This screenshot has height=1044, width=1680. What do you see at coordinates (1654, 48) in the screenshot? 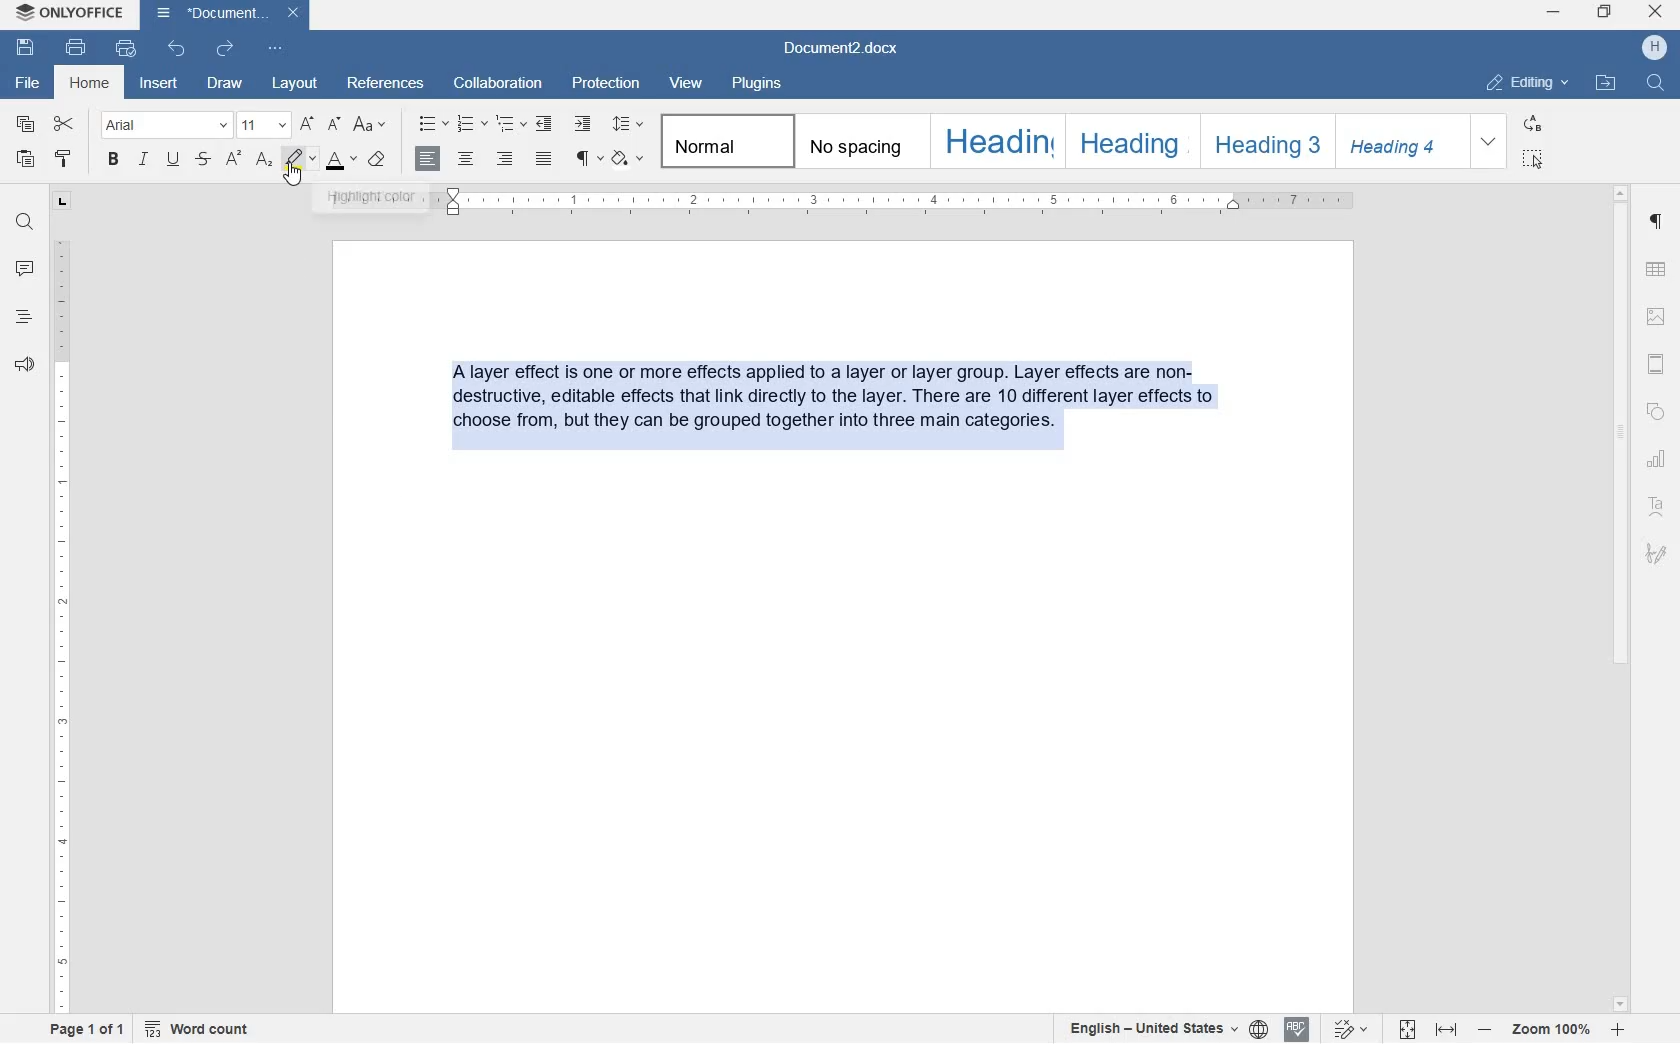
I see `HP` at bounding box center [1654, 48].